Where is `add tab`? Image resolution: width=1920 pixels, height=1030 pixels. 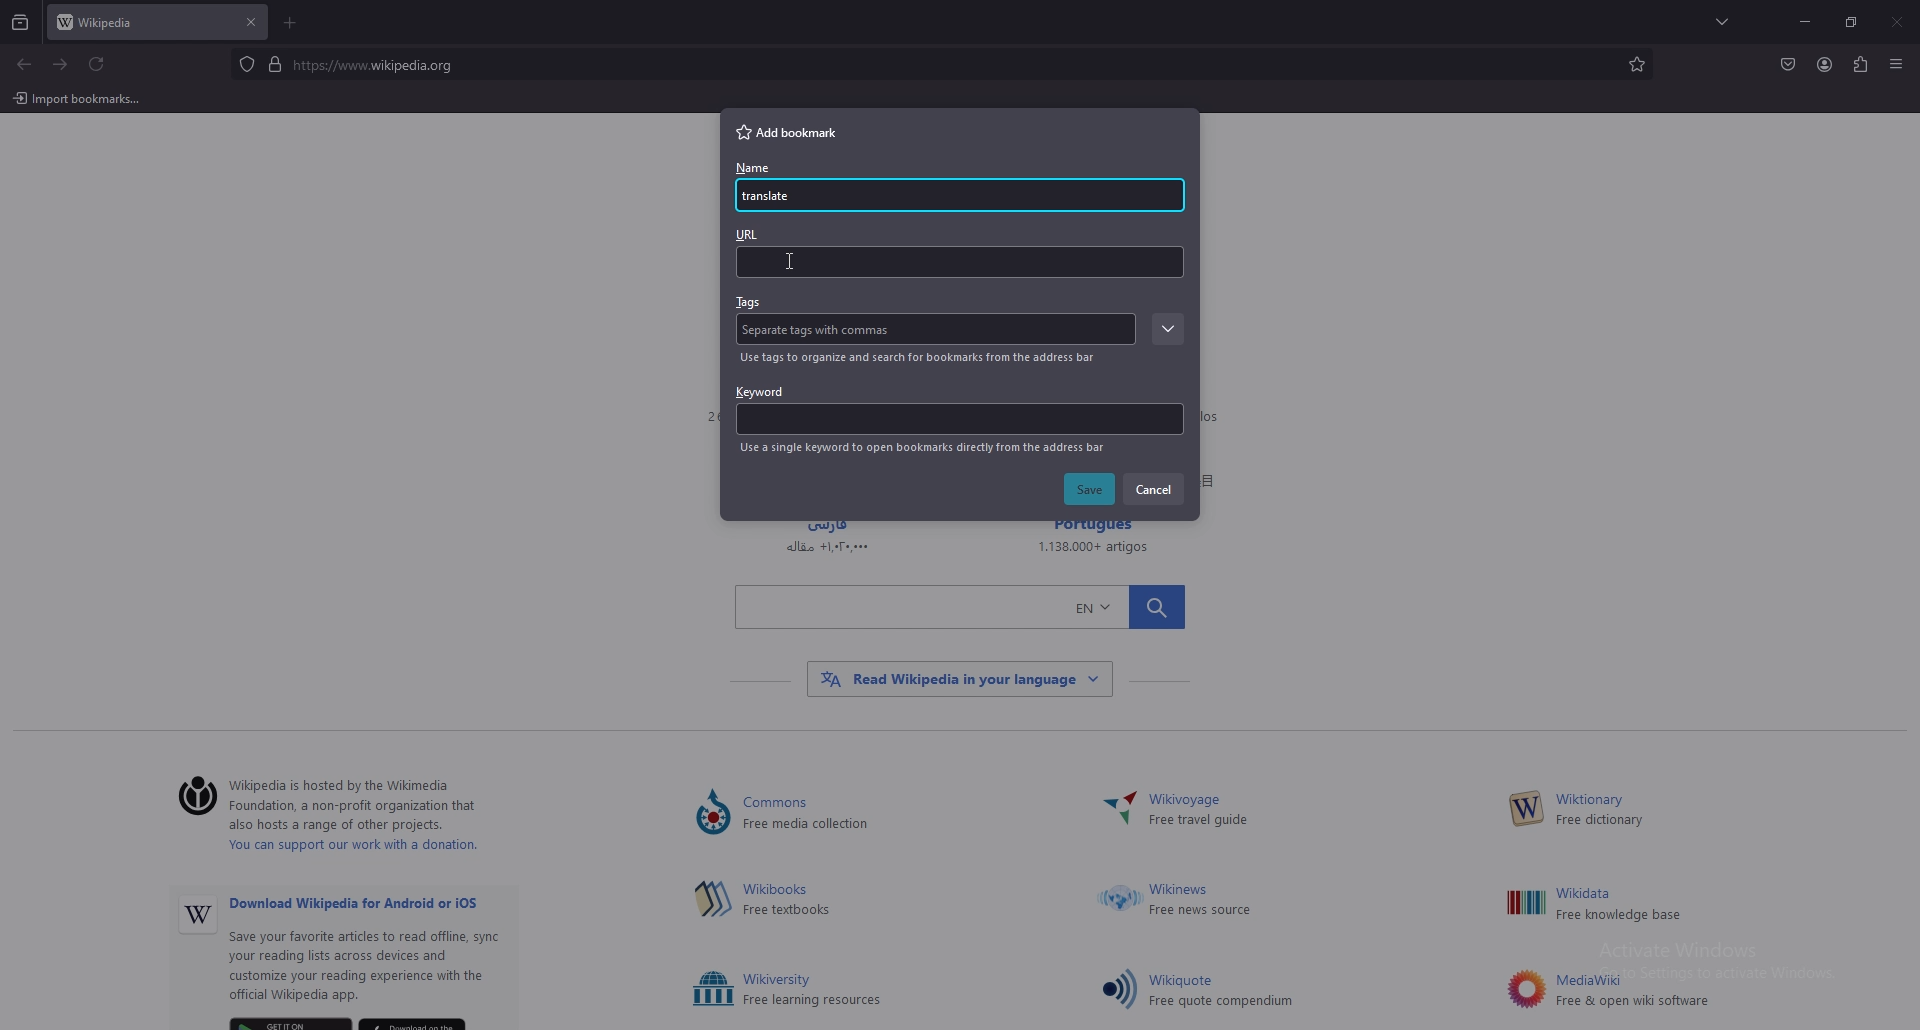
add tab is located at coordinates (292, 23).